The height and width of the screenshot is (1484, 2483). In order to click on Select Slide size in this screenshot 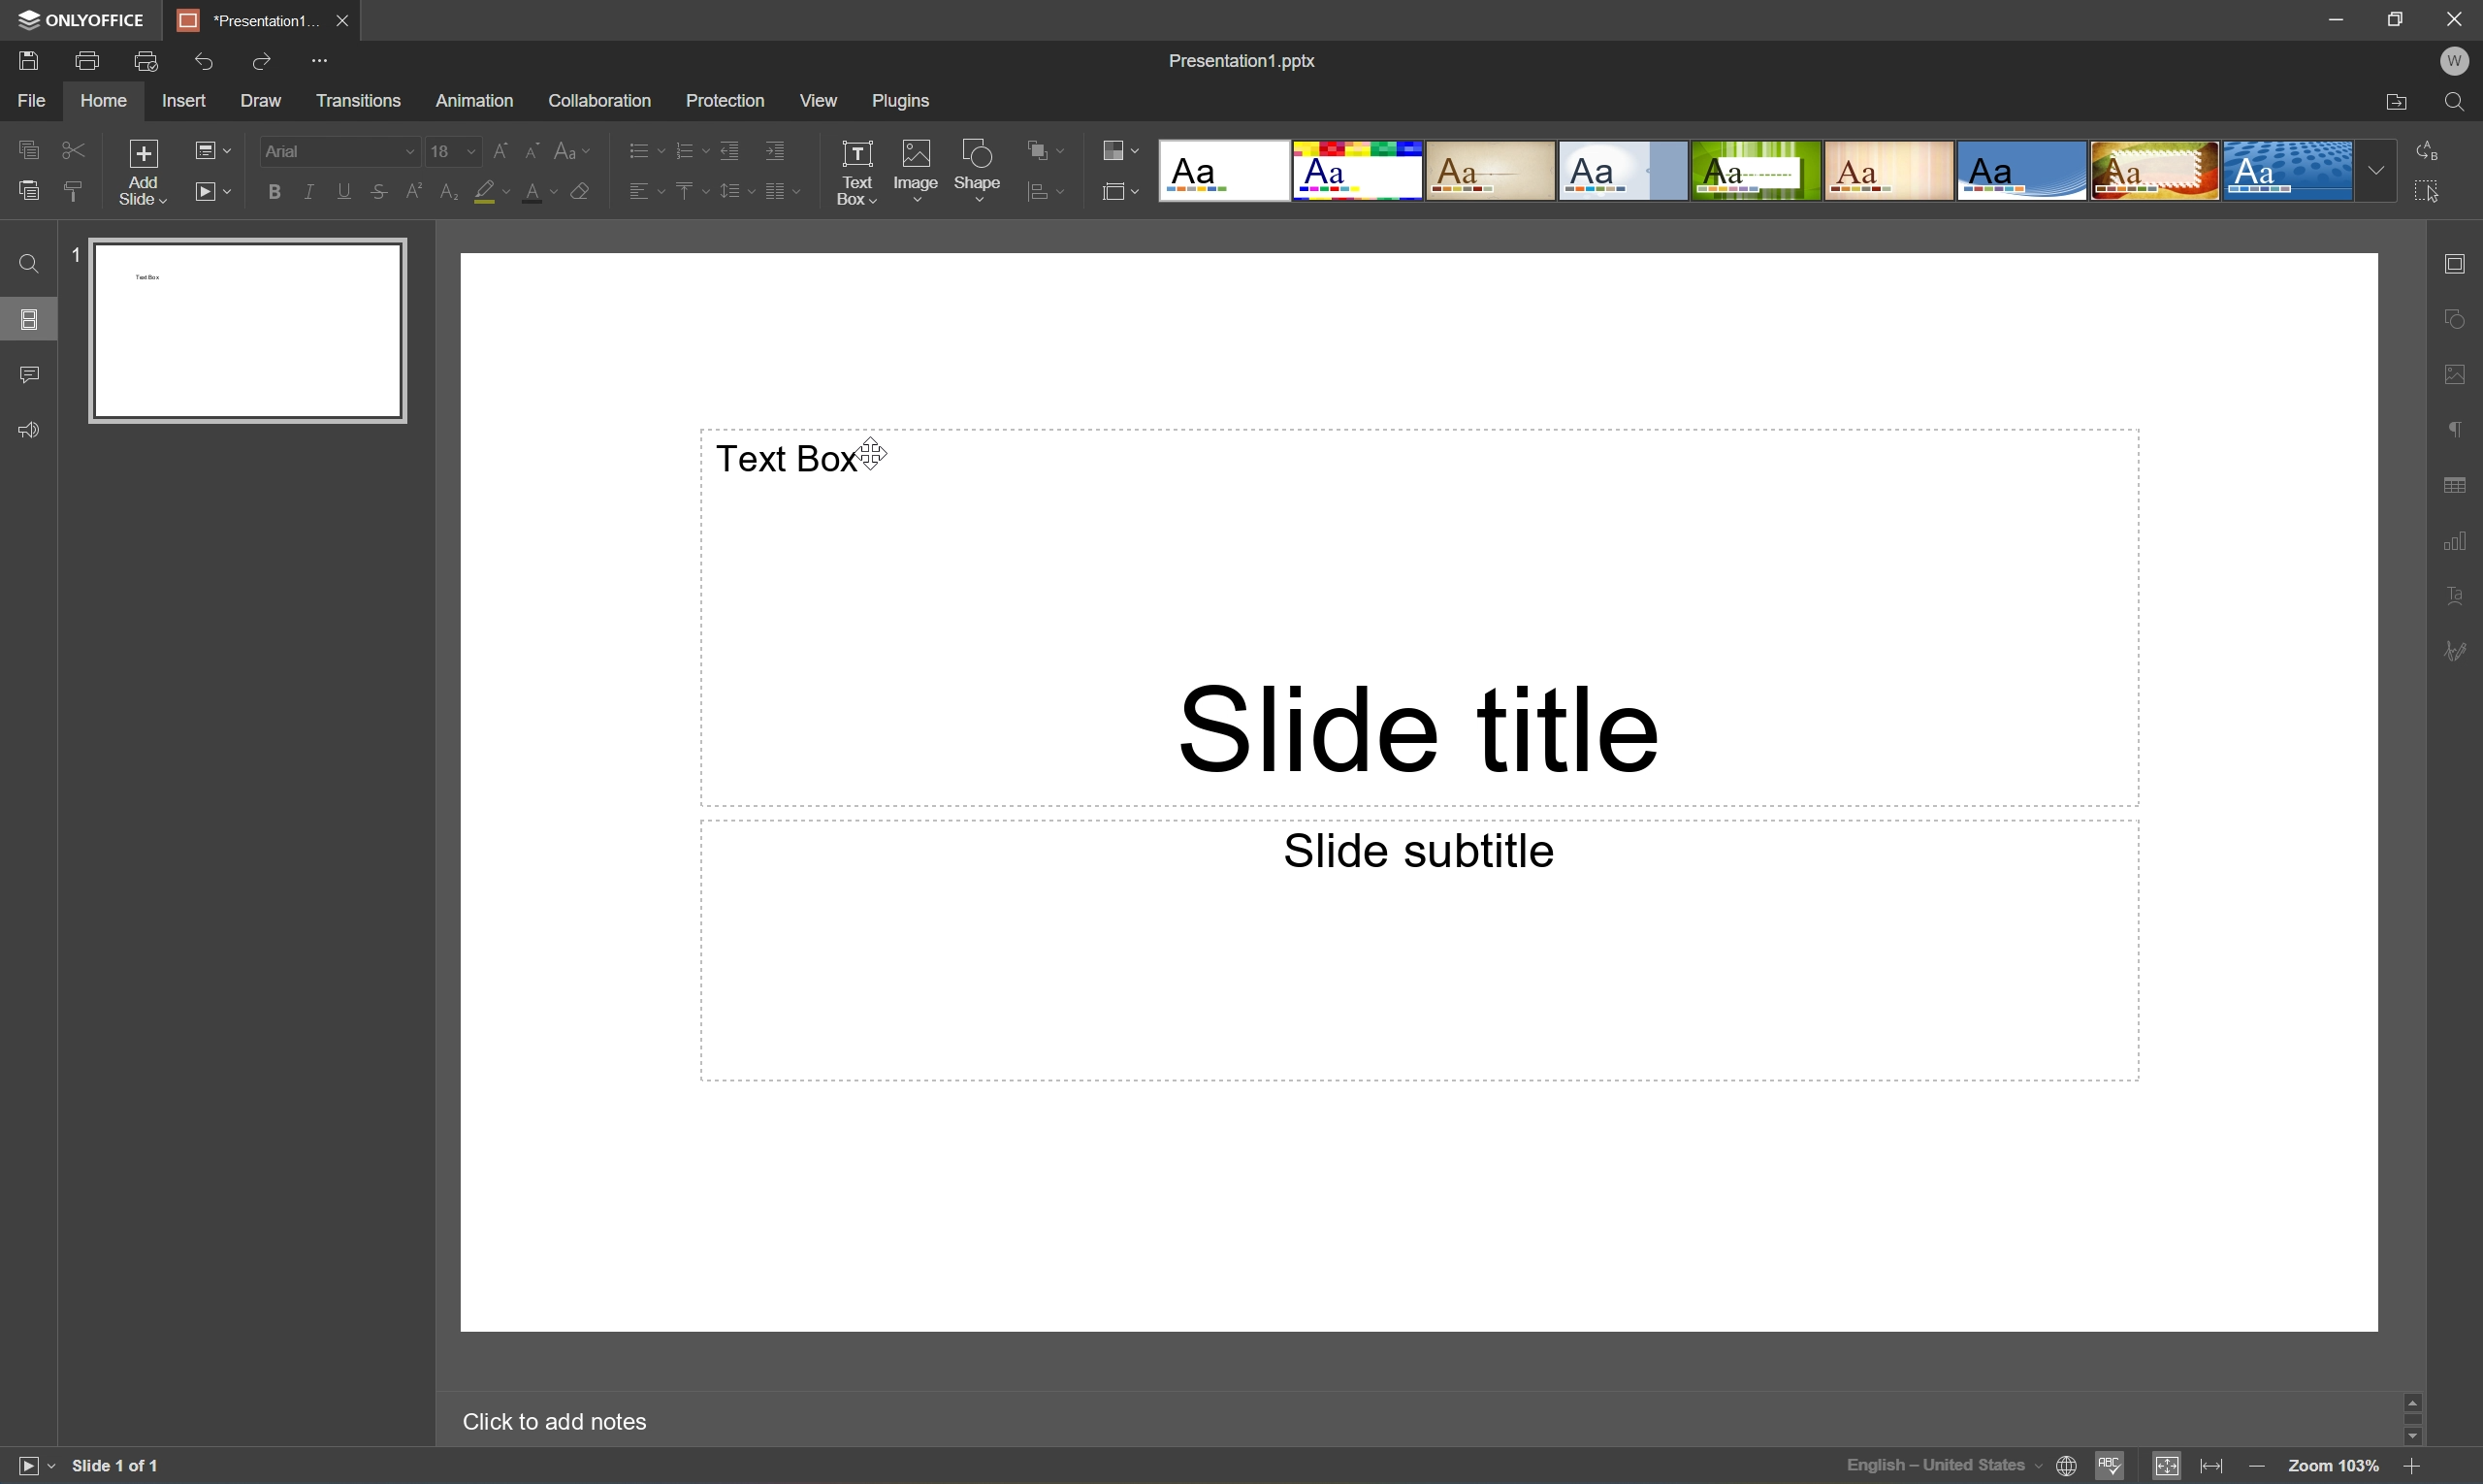, I will do `click(1118, 191)`.